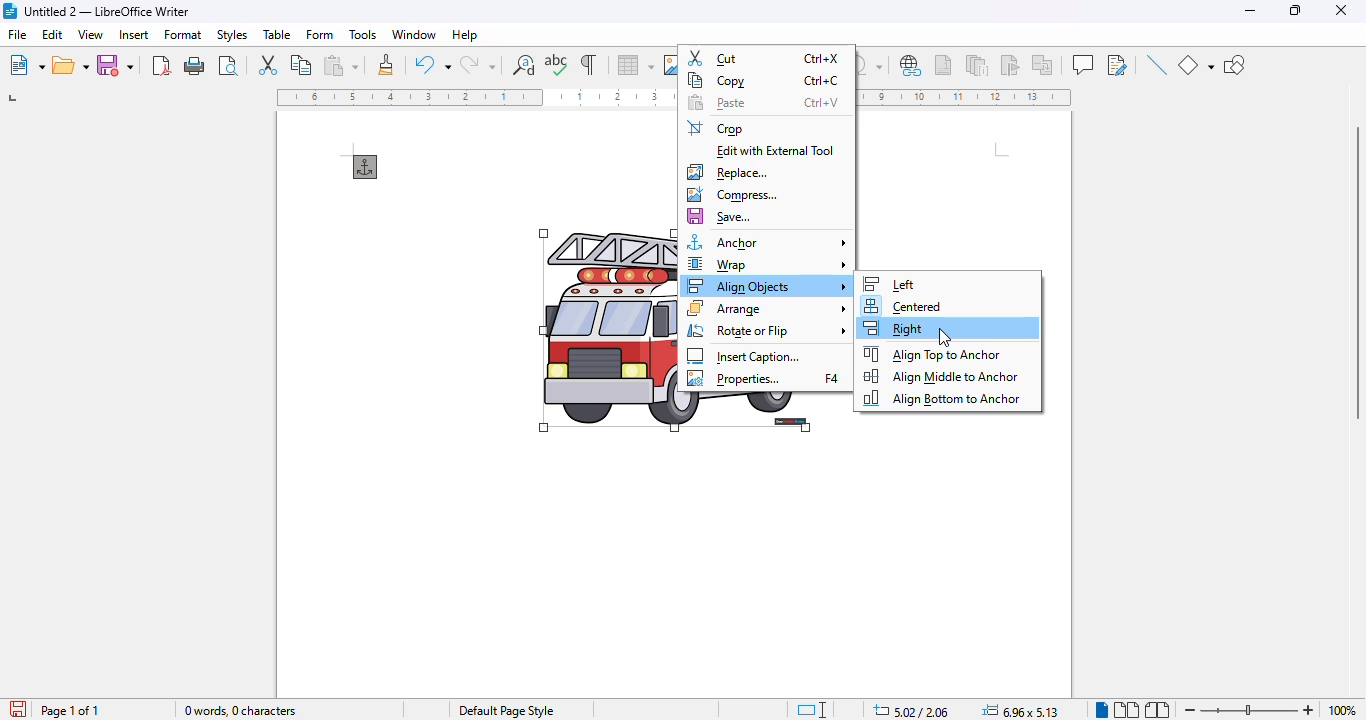 This screenshot has width=1366, height=720. Describe the element at coordinates (54, 34) in the screenshot. I see `edit` at that location.